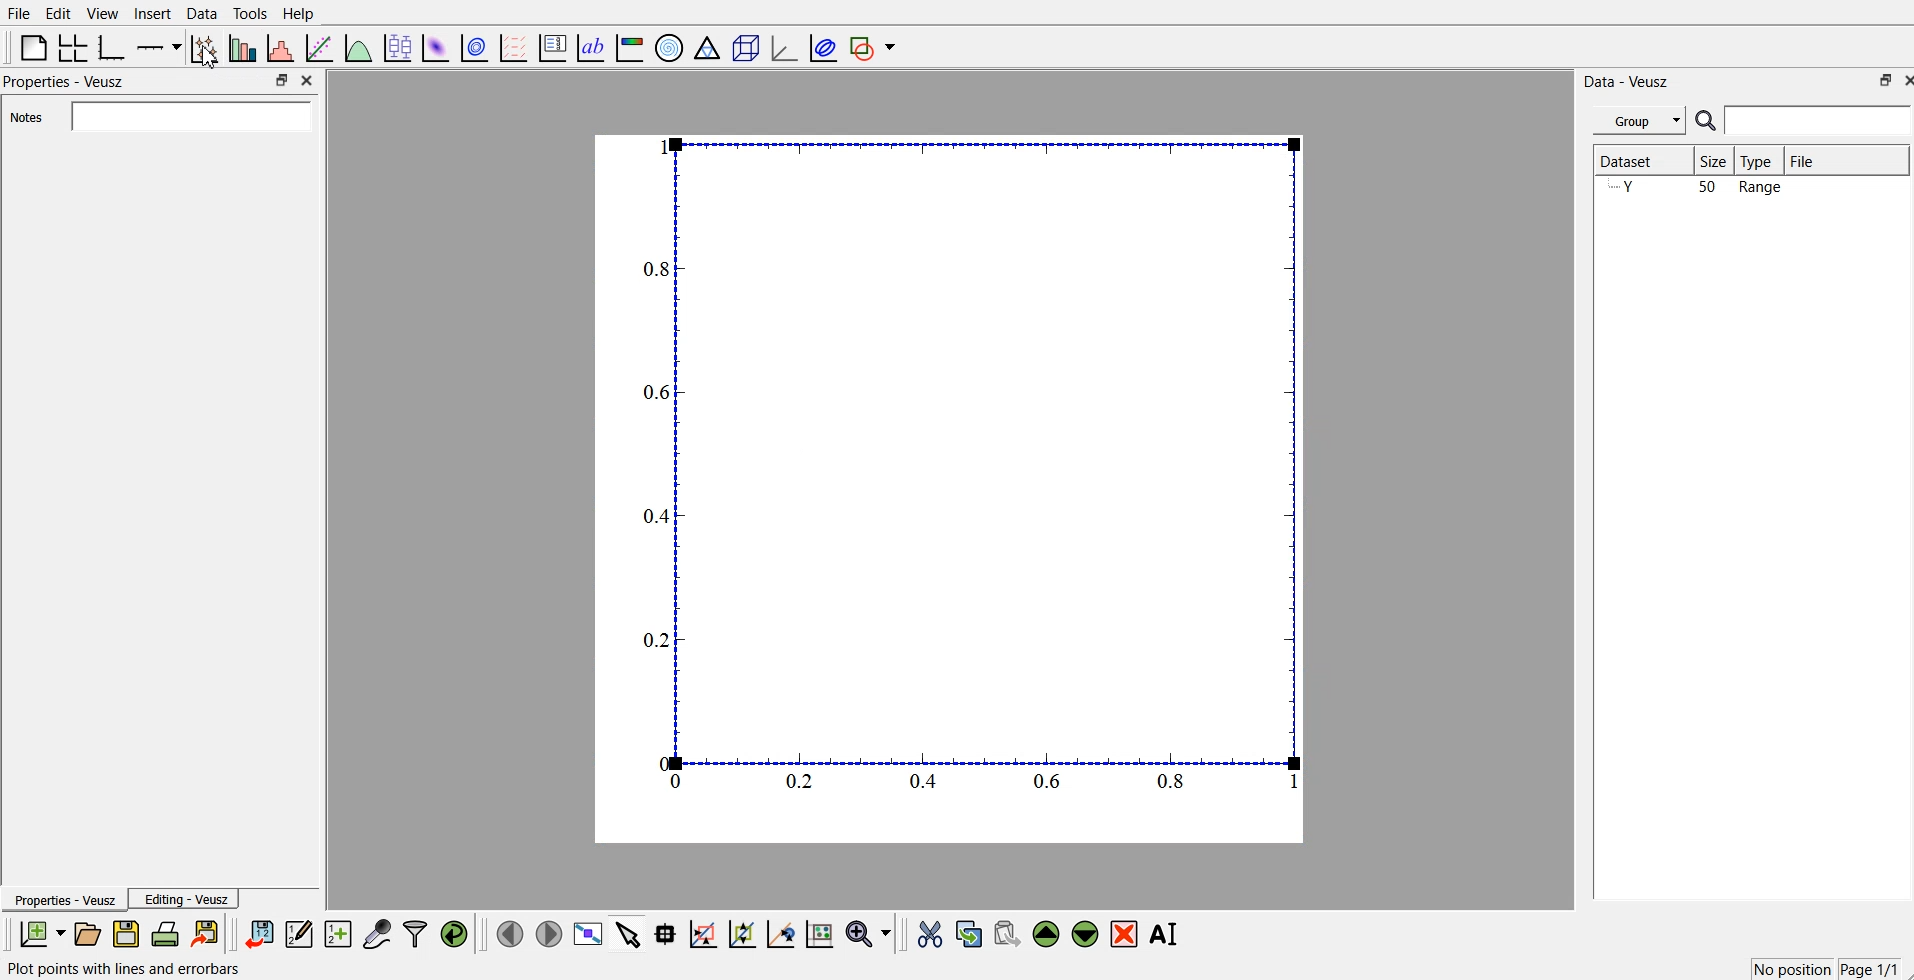 The image size is (1914, 980). Describe the element at coordinates (511, 933) in the screenshot. I see `move to previous page` at that location.